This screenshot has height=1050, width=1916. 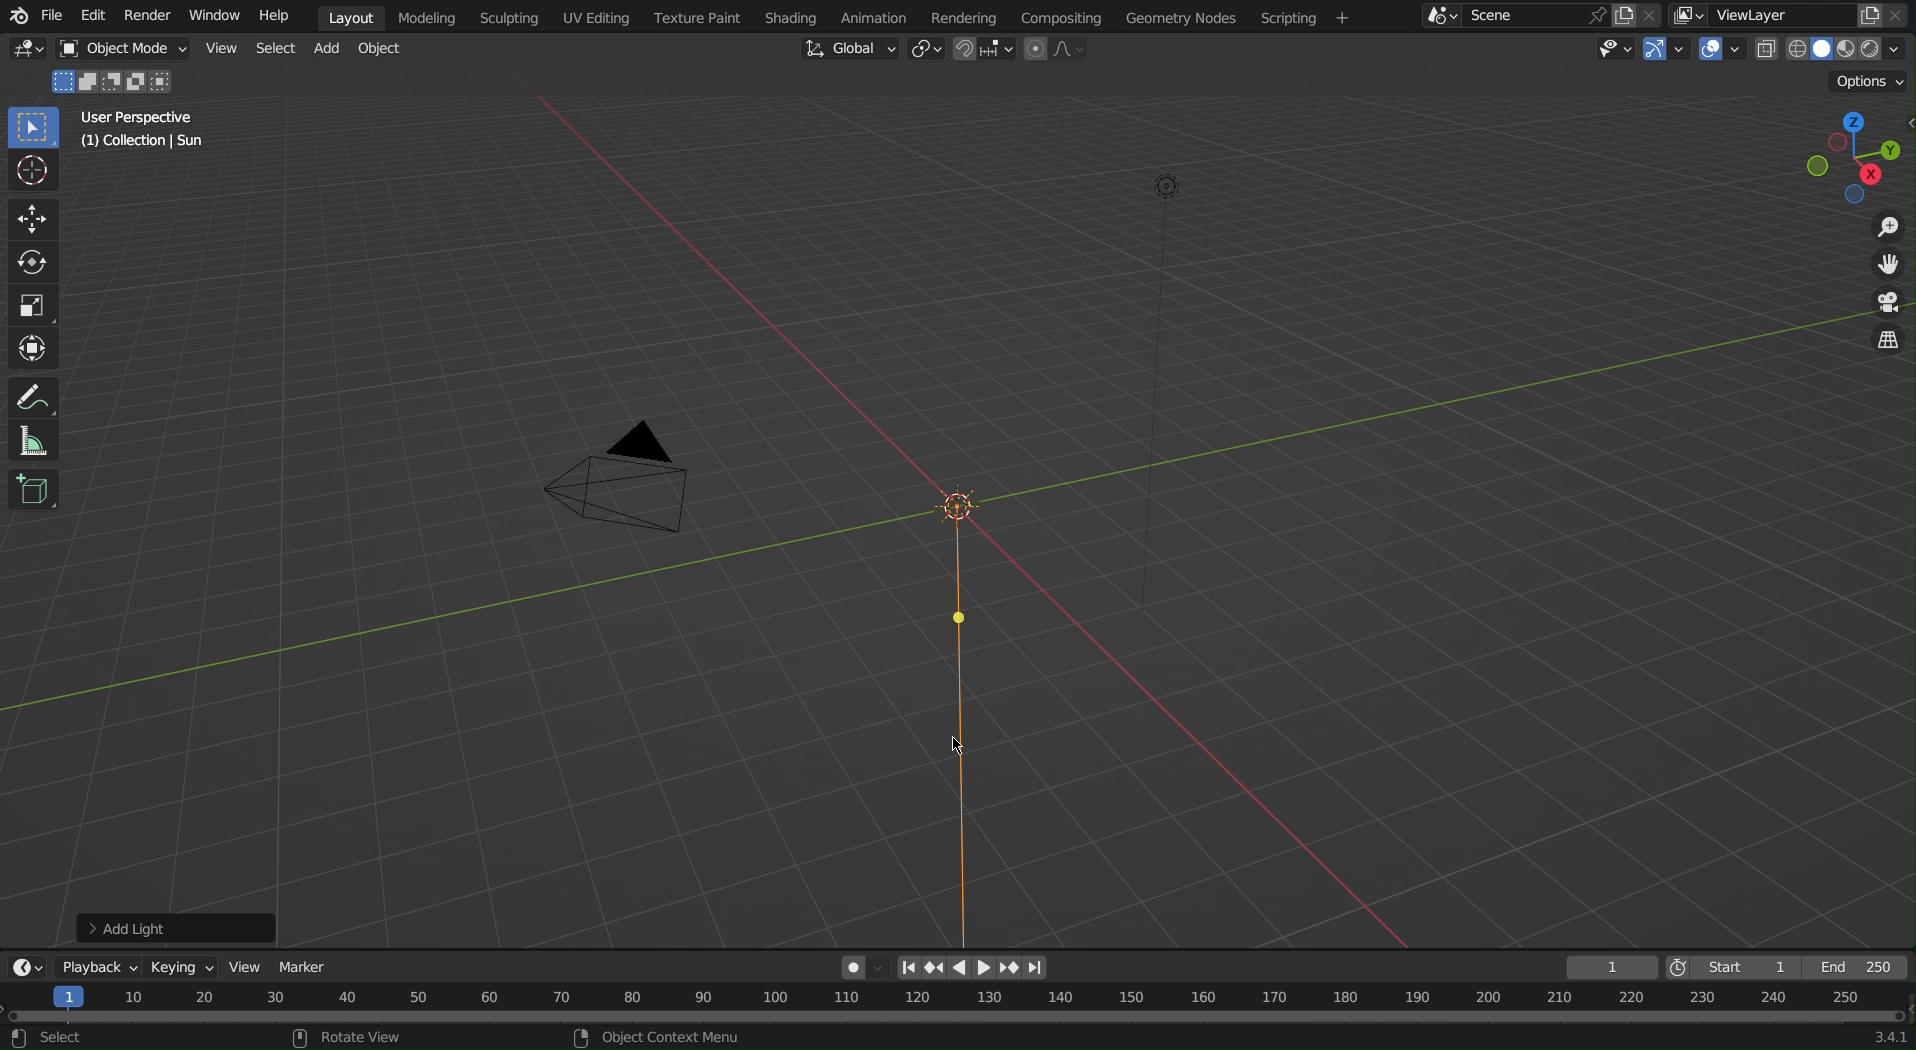 I want to click on Frame 1, so click(x=1614, y=967).